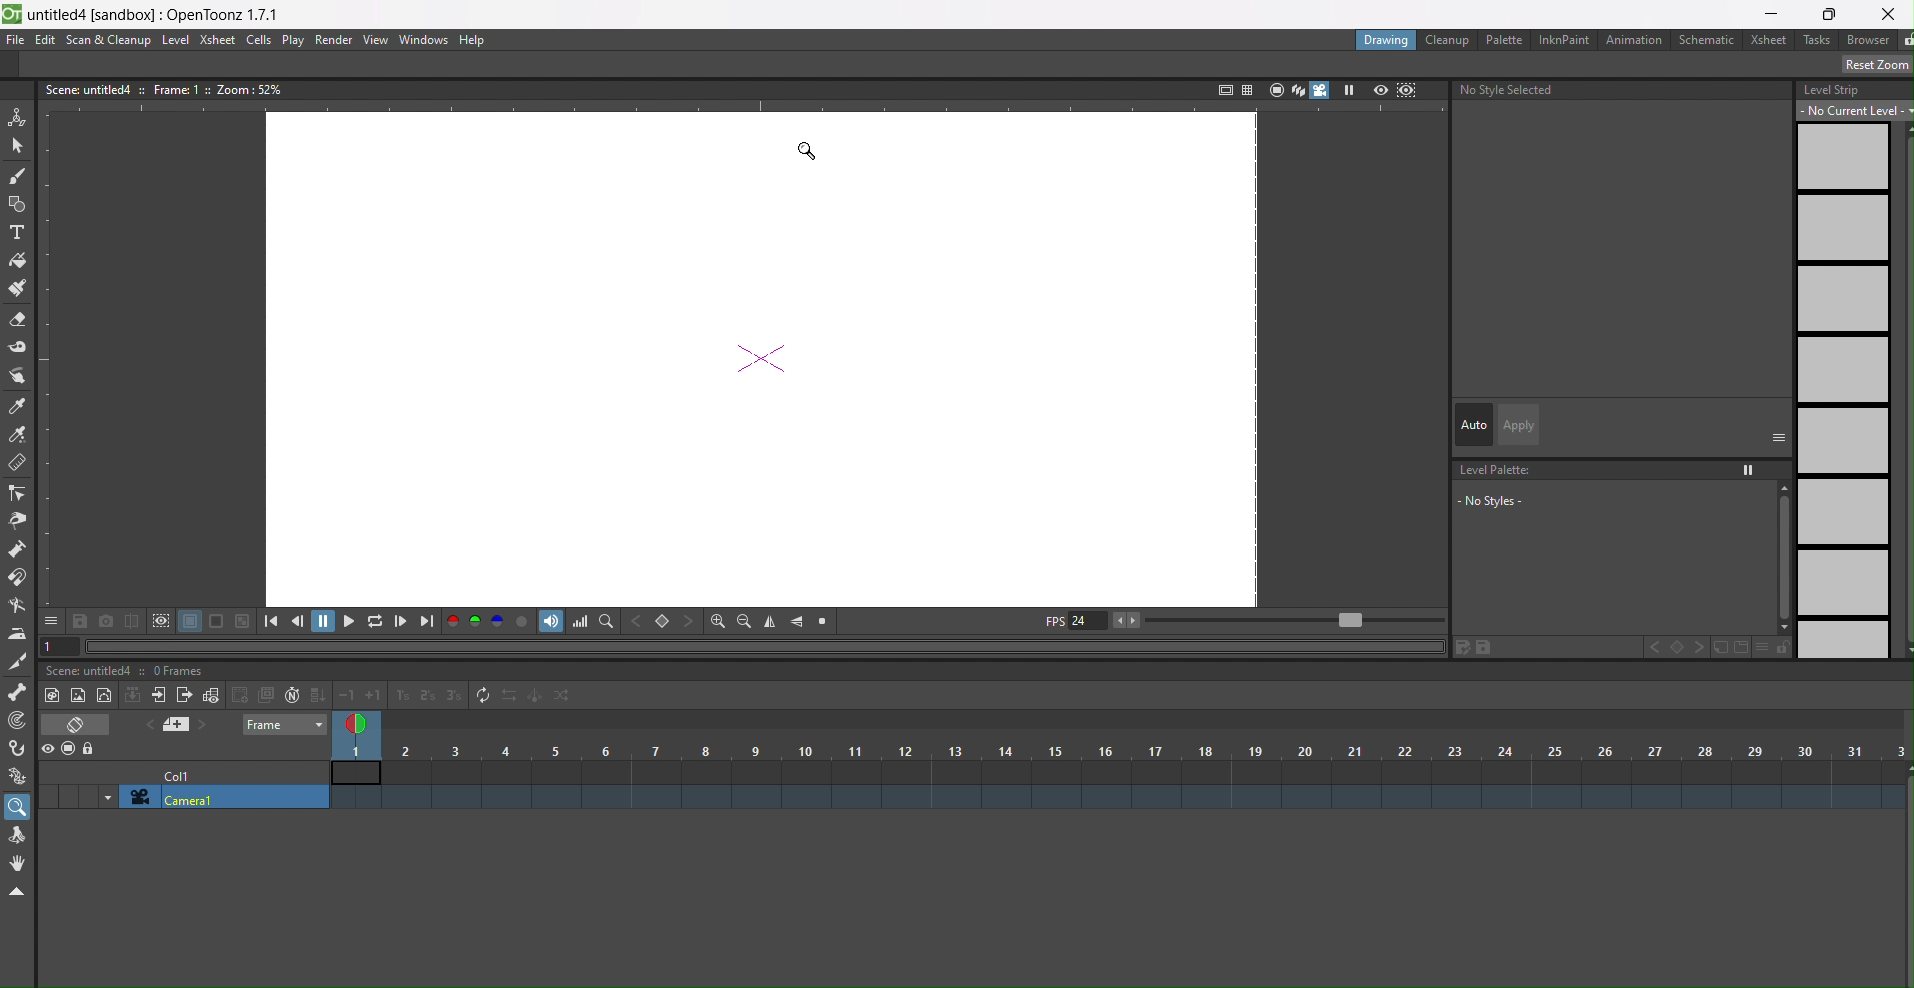  Describe the element at coordinates (1847, 370) in the screenshot. I see `level strip` at that location.